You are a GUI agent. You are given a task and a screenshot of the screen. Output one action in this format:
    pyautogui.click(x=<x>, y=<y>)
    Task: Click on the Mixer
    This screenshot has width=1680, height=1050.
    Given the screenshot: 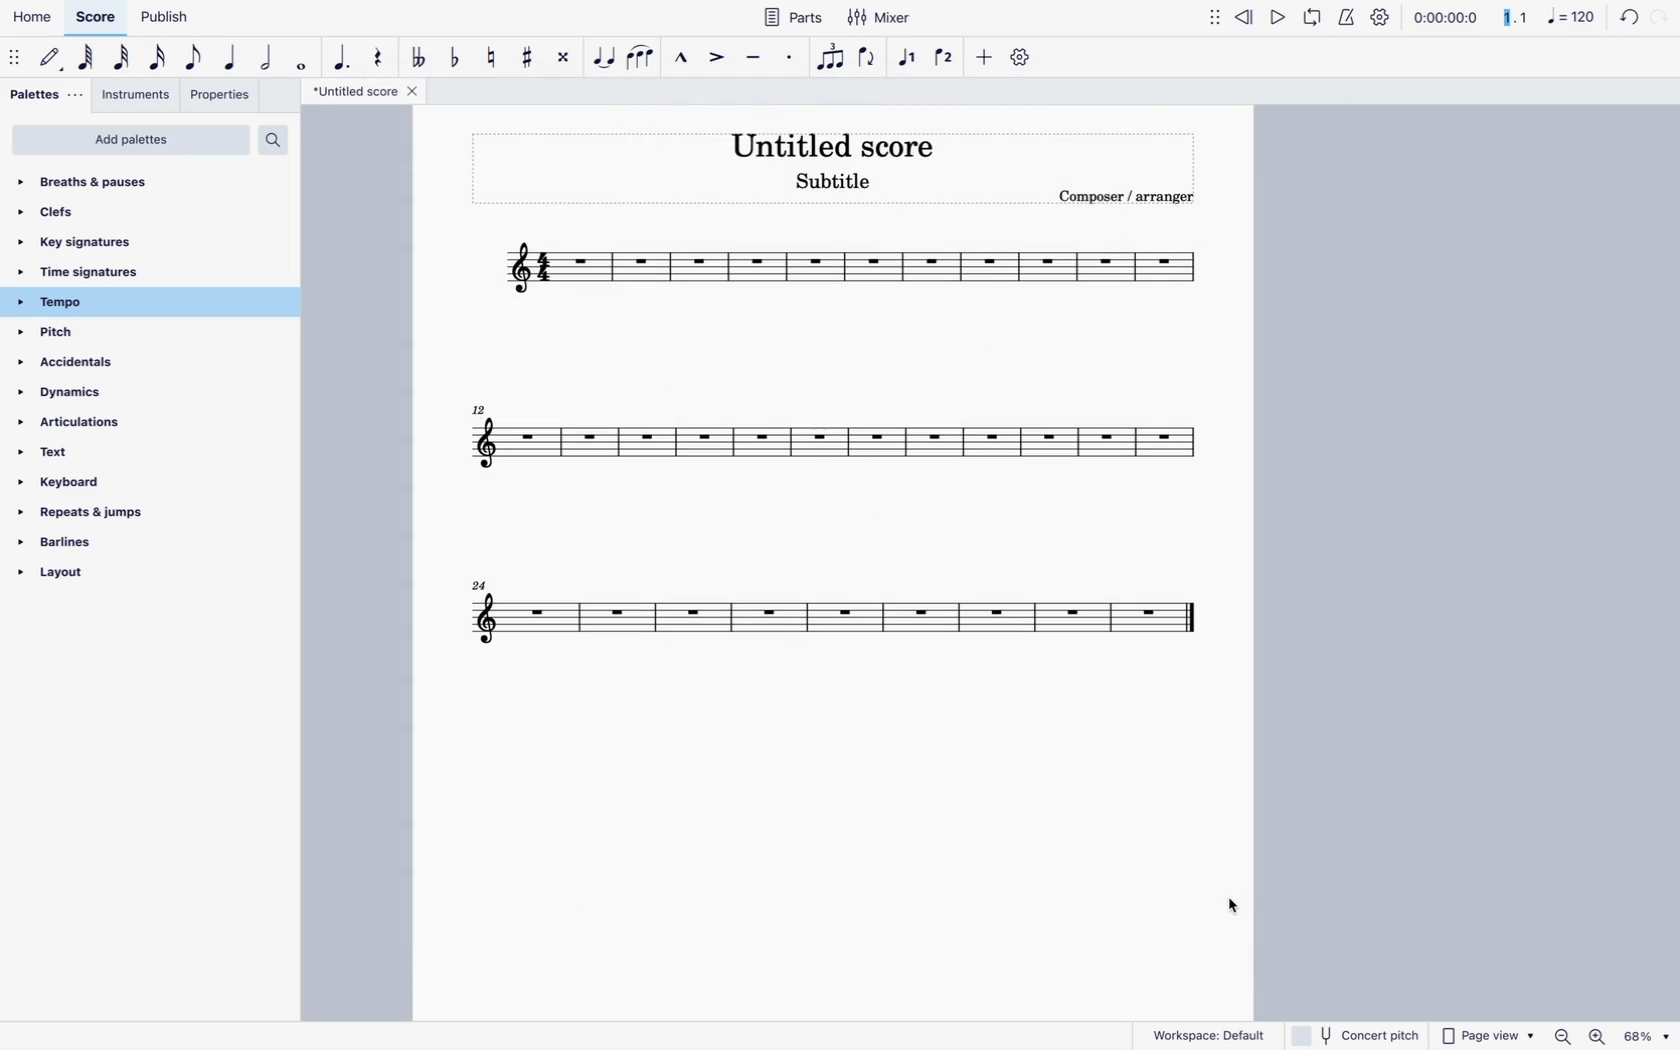 What is the action you would take?
    pyautogui.click(x=878, y=18)
    